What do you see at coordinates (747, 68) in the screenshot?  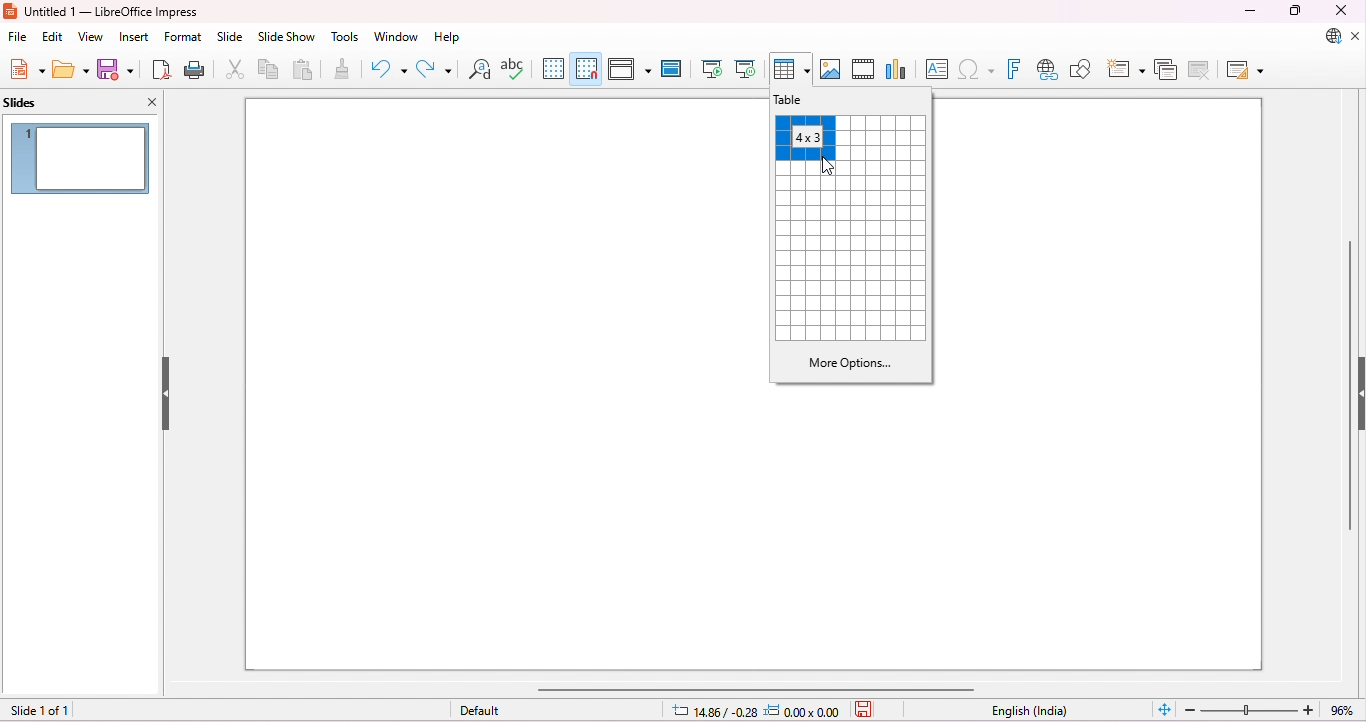 I see `start from current` at bounding box center [747, 68].